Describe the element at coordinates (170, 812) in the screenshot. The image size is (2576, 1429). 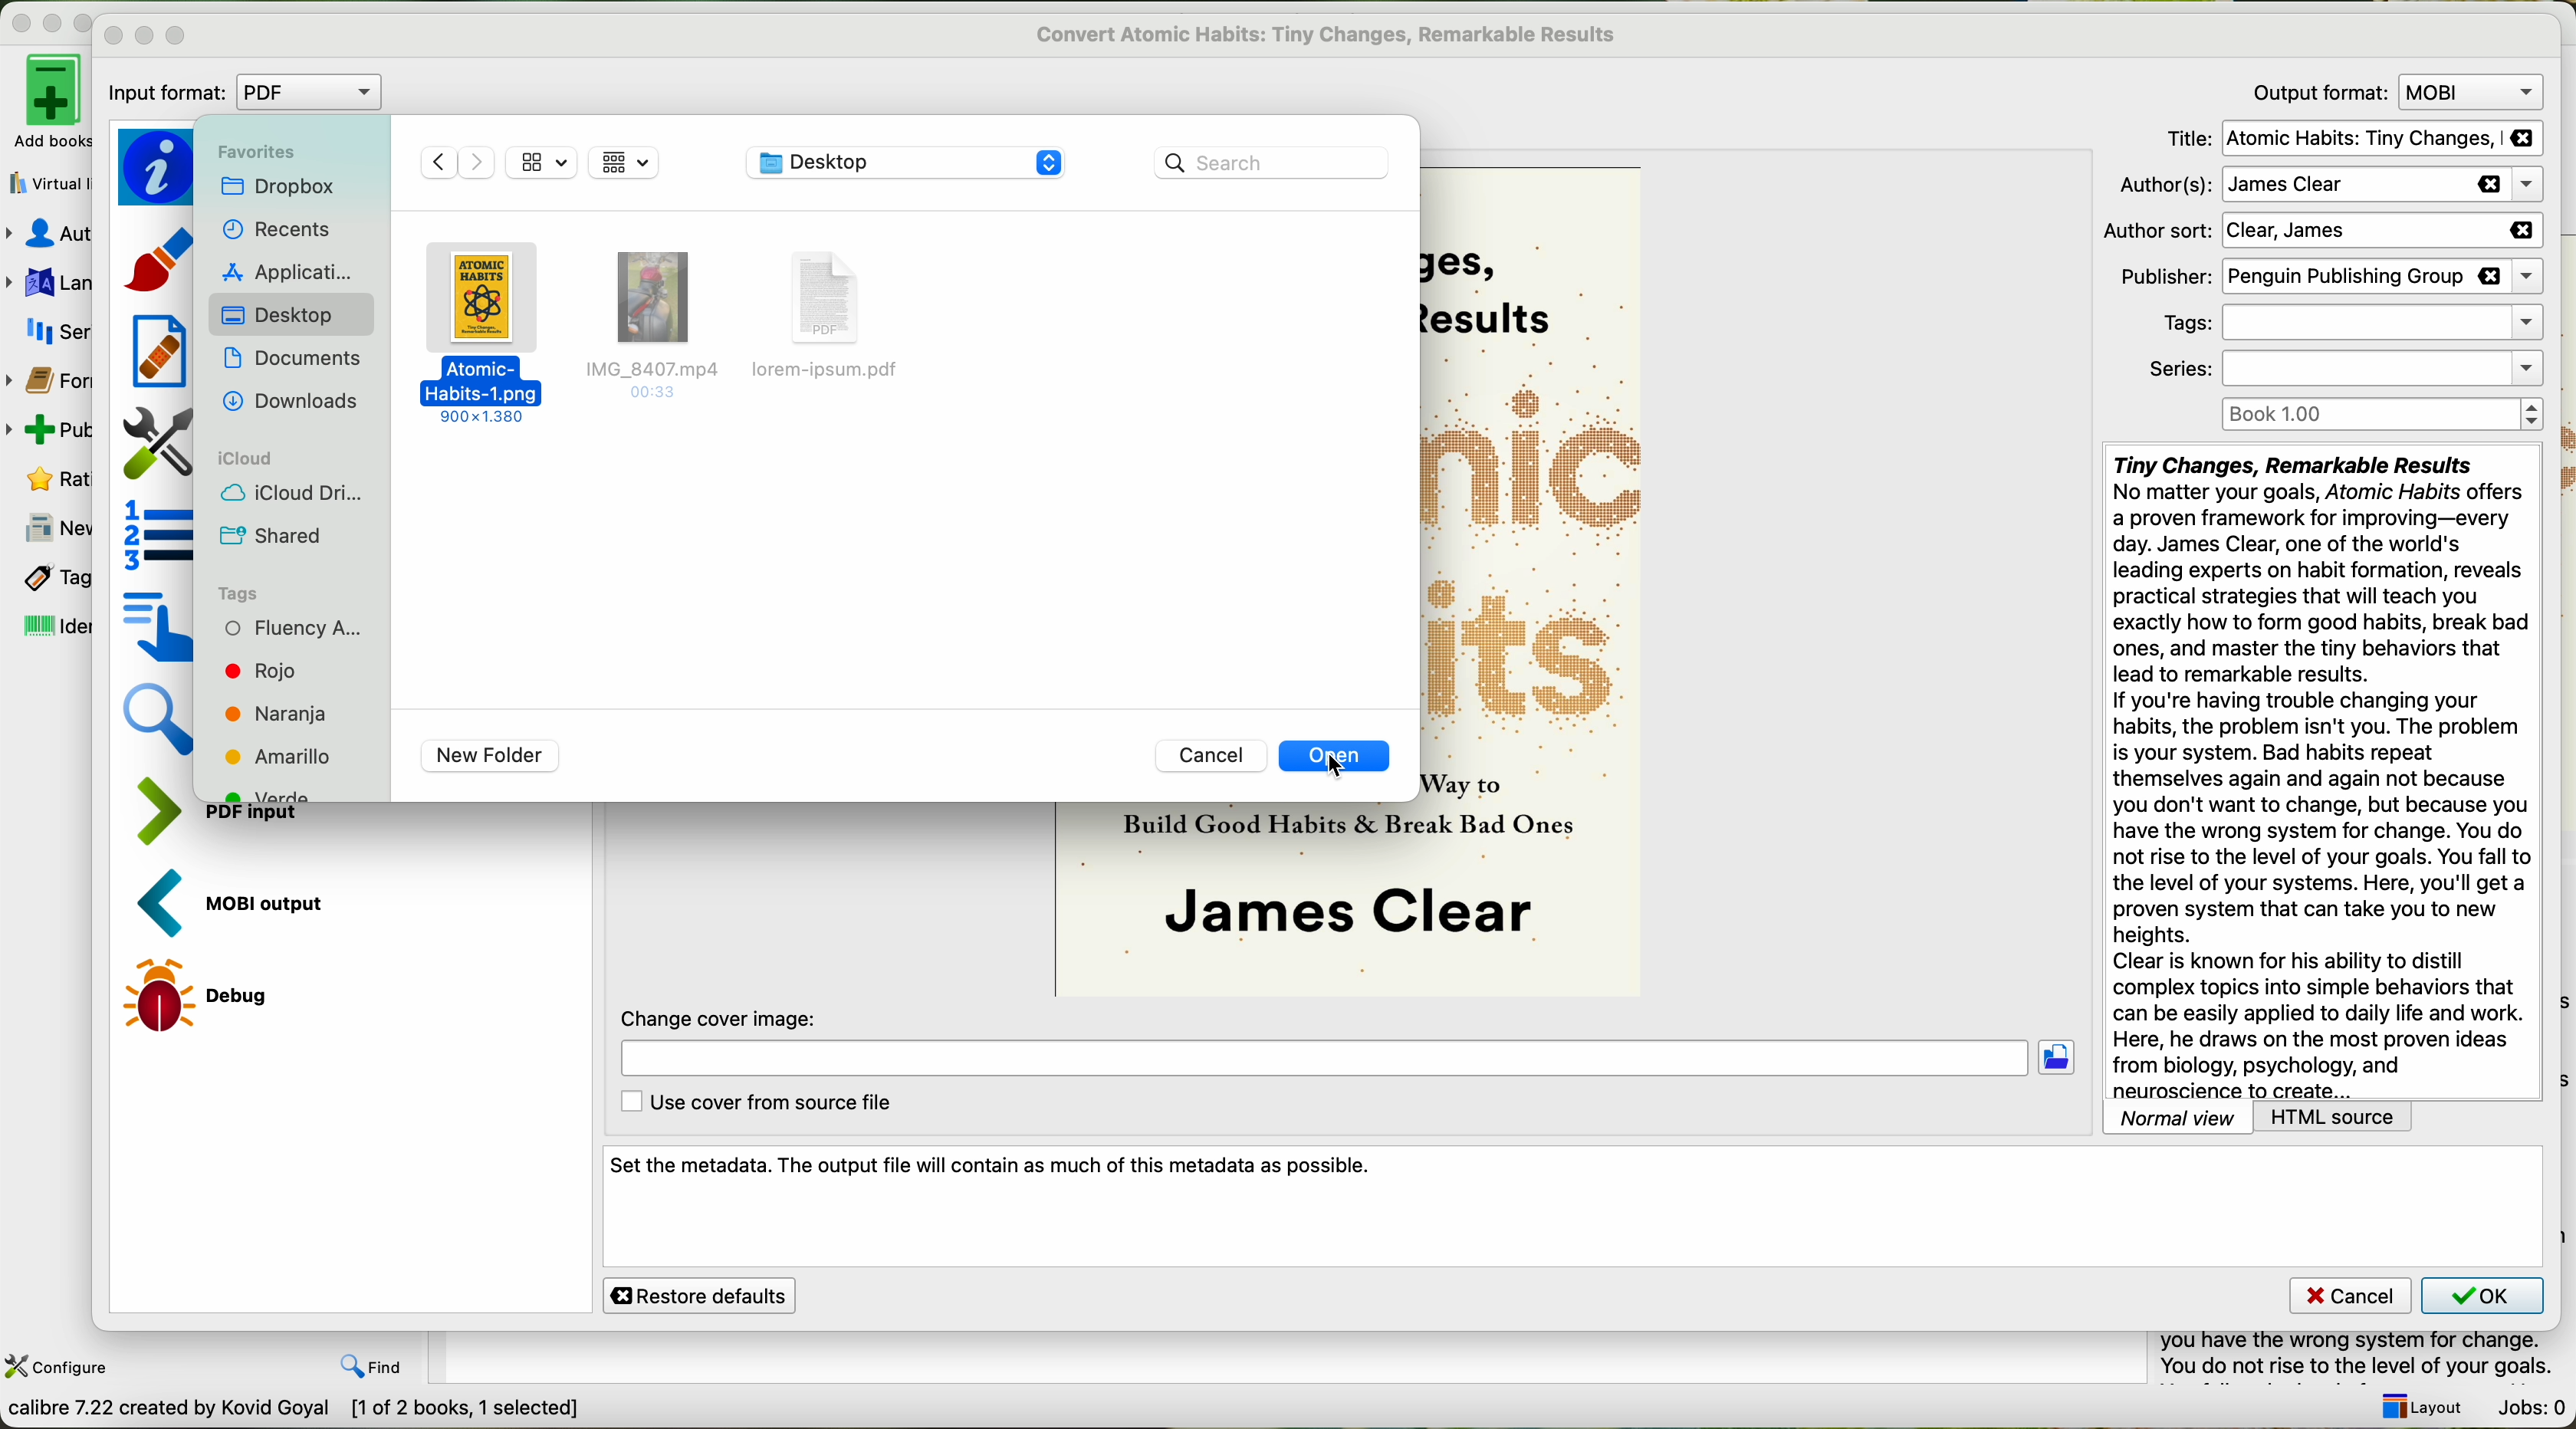
I see `PDF input` at that location.